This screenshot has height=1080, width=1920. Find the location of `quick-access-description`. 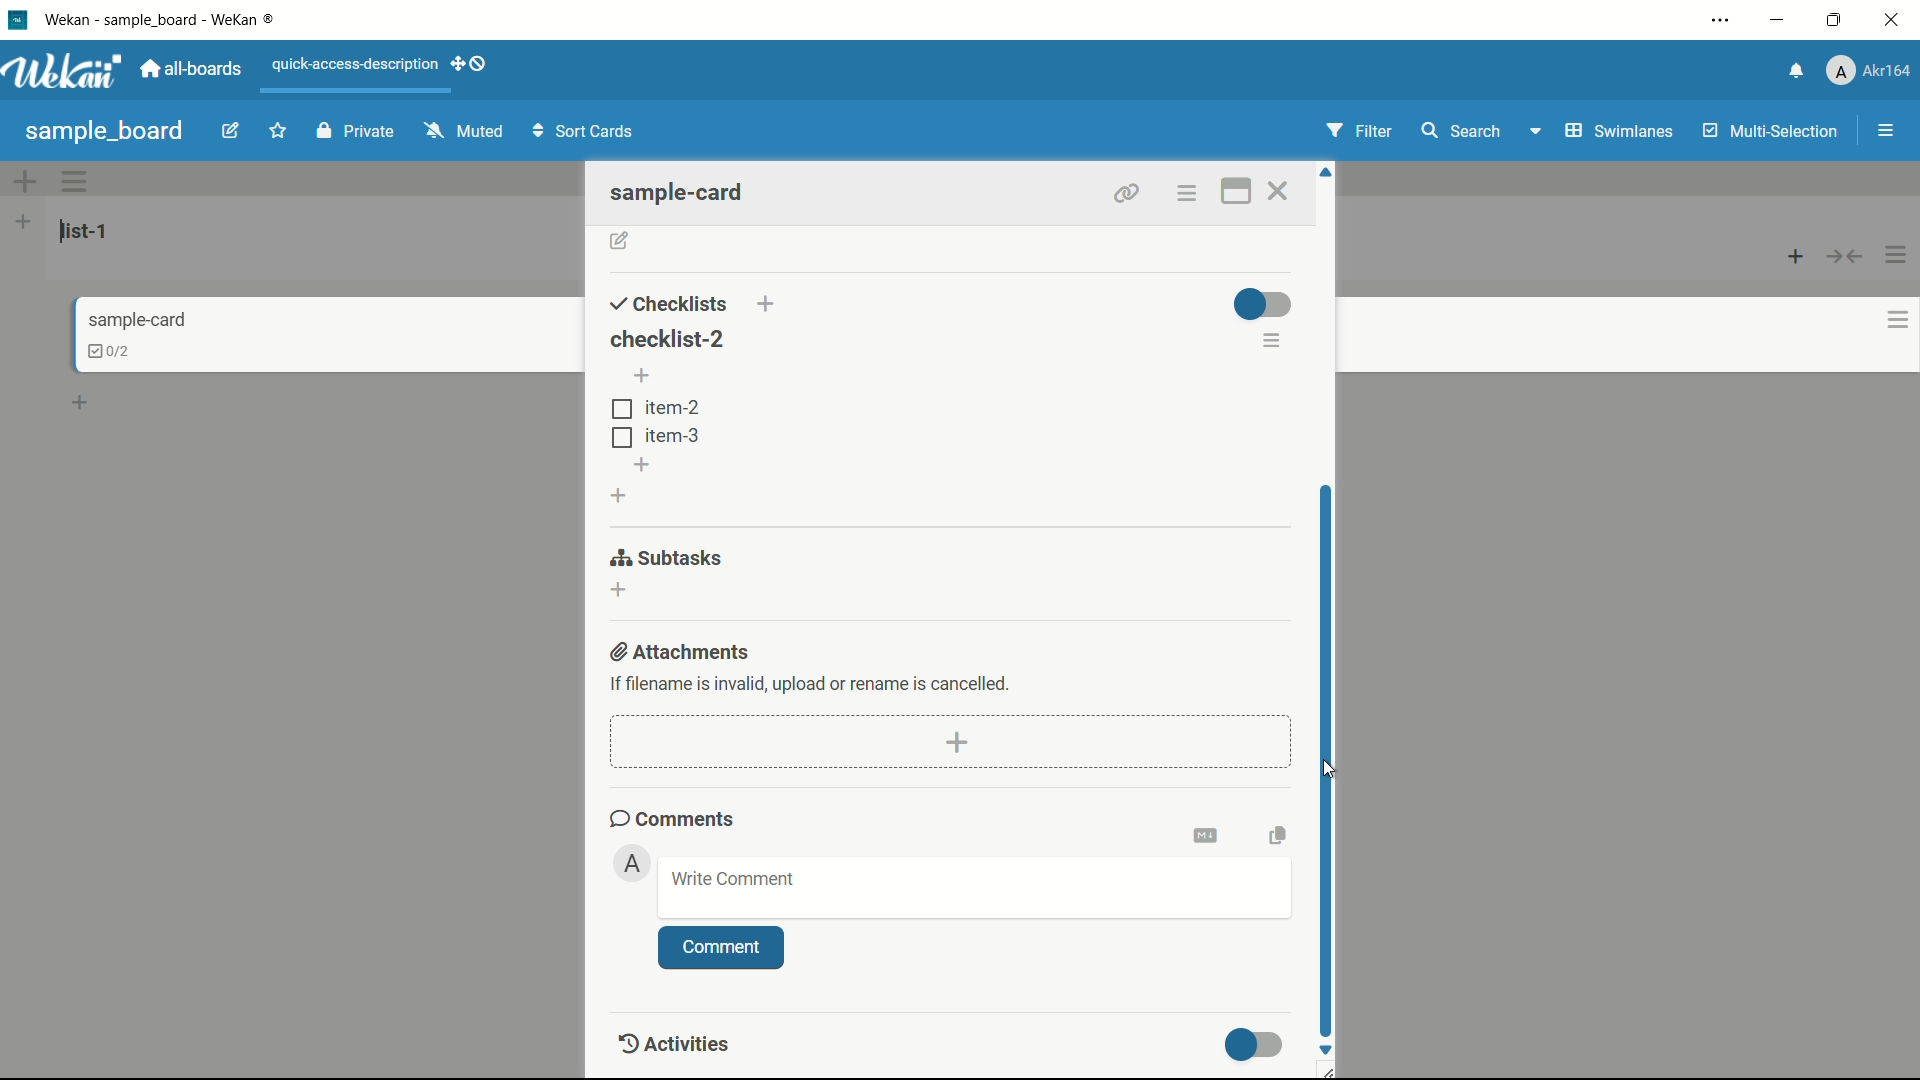

quick-access-description is located at coordinates (355, 65).